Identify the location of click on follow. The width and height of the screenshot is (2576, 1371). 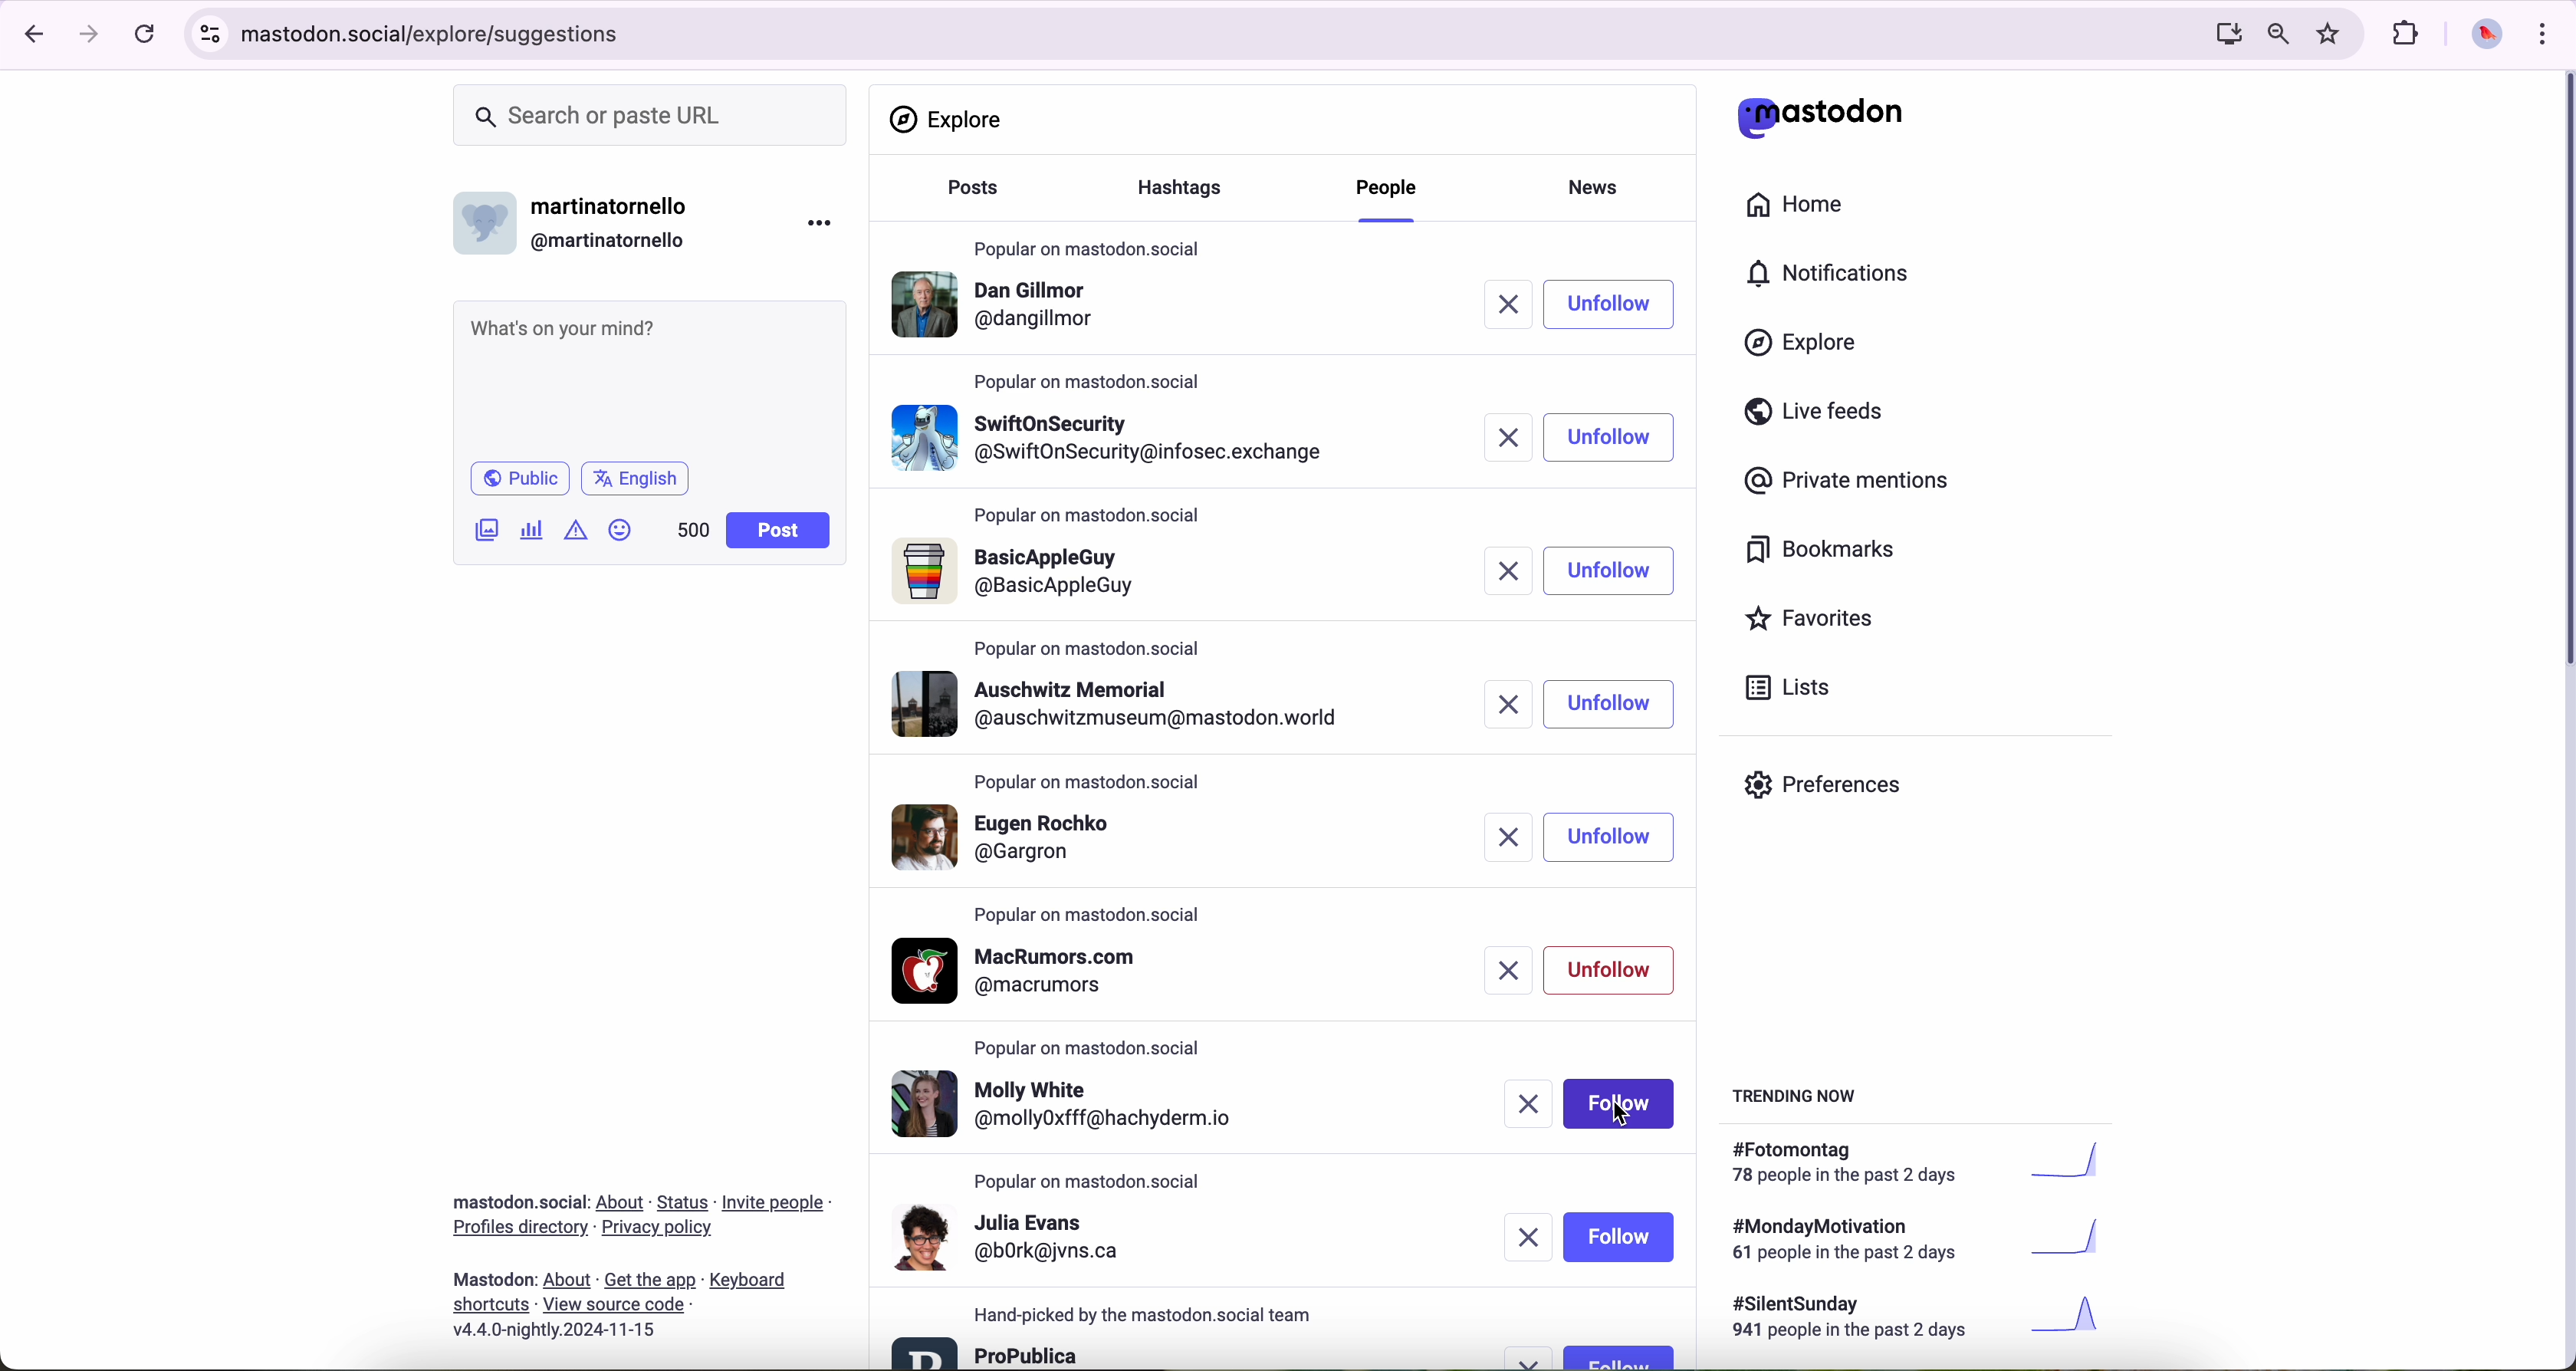
(1618, 1103).